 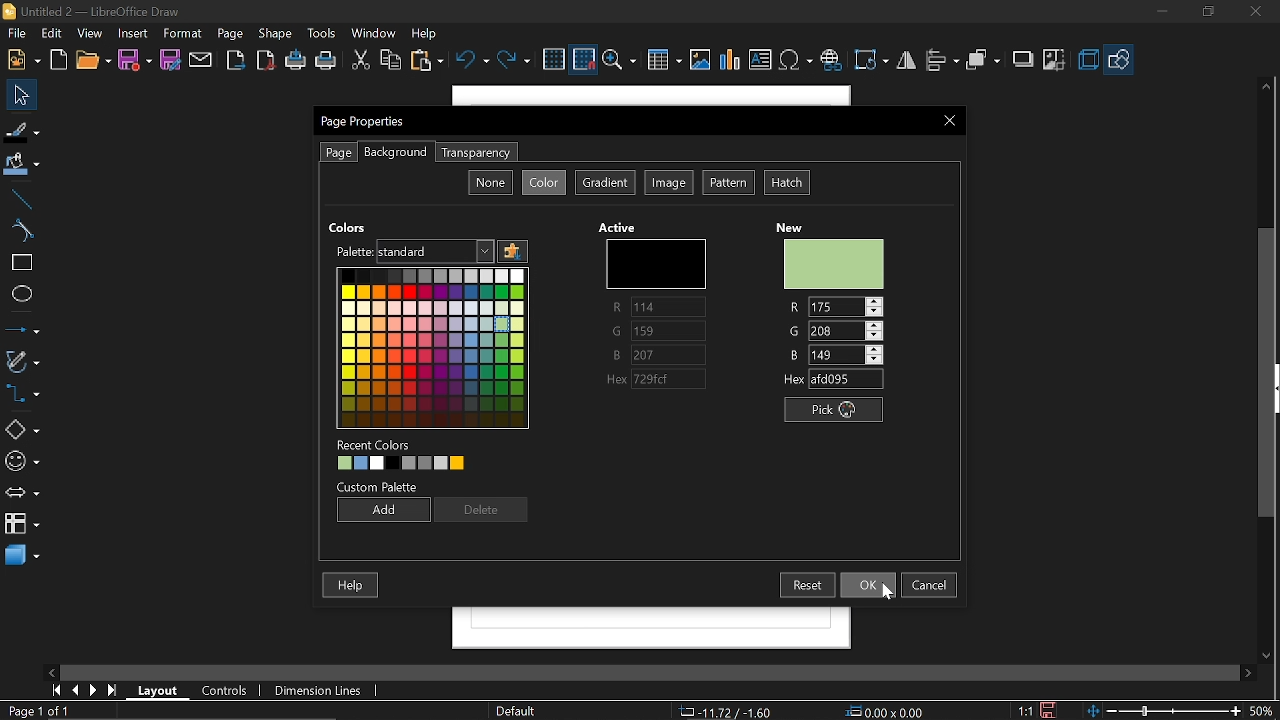 I want to click on flip, so click(x=906, y=61).